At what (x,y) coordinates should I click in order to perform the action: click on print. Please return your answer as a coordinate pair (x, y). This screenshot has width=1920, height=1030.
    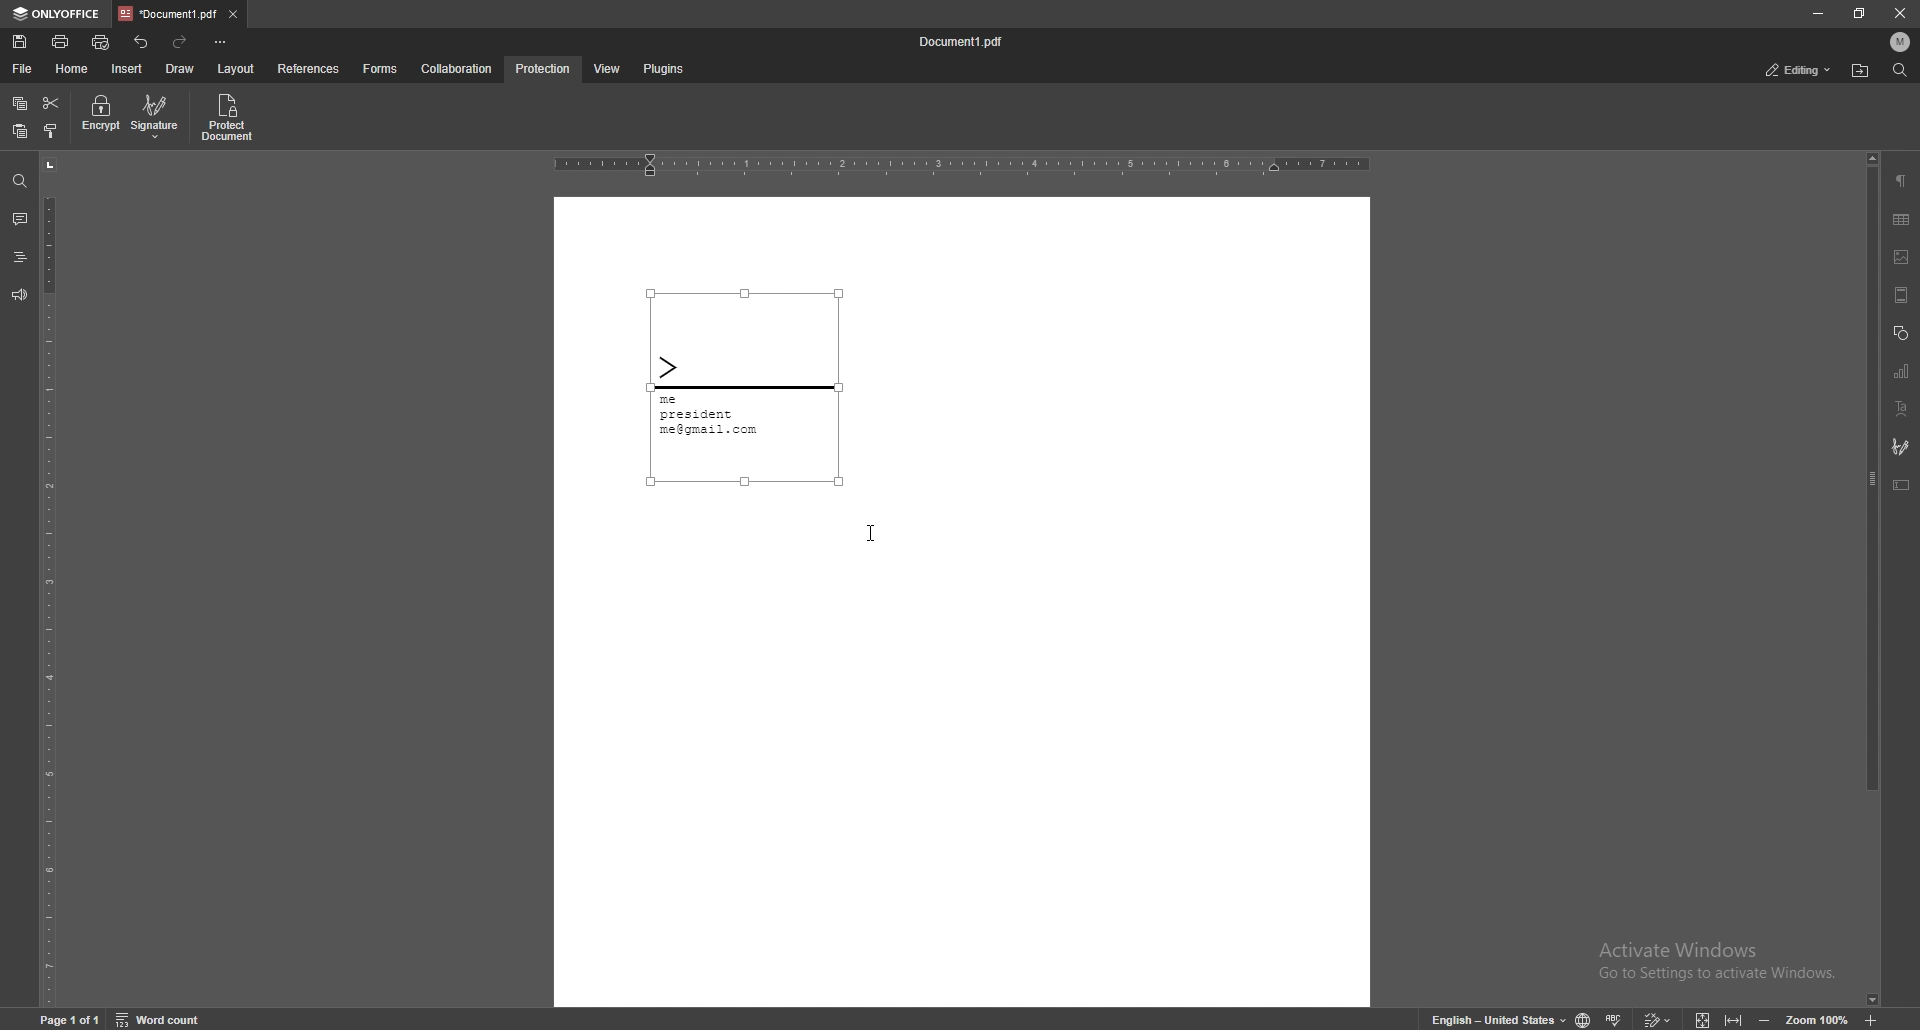
    Looking at the image, I should click on (62, 41).